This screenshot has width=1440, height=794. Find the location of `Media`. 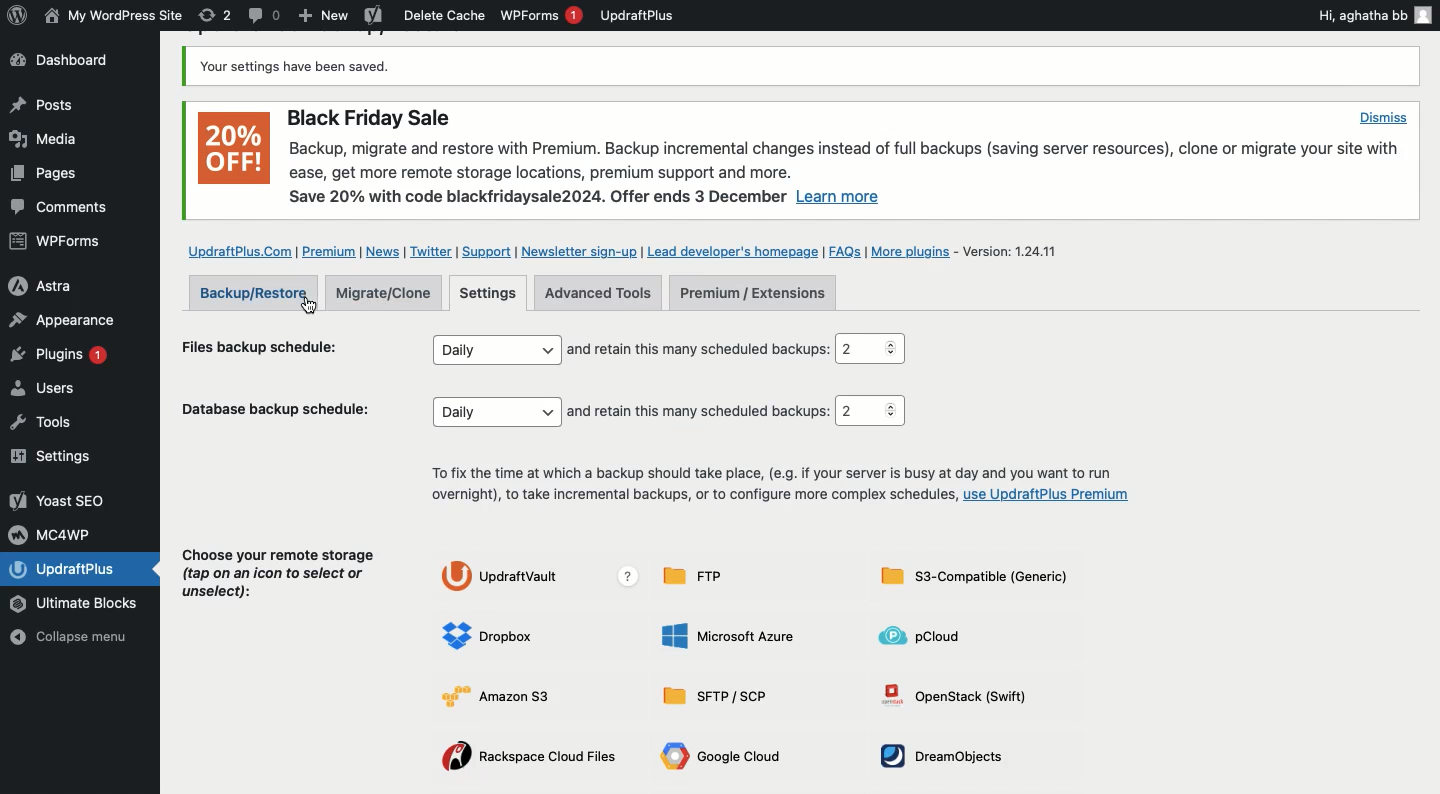

Media is located at coordinates (46, 138).